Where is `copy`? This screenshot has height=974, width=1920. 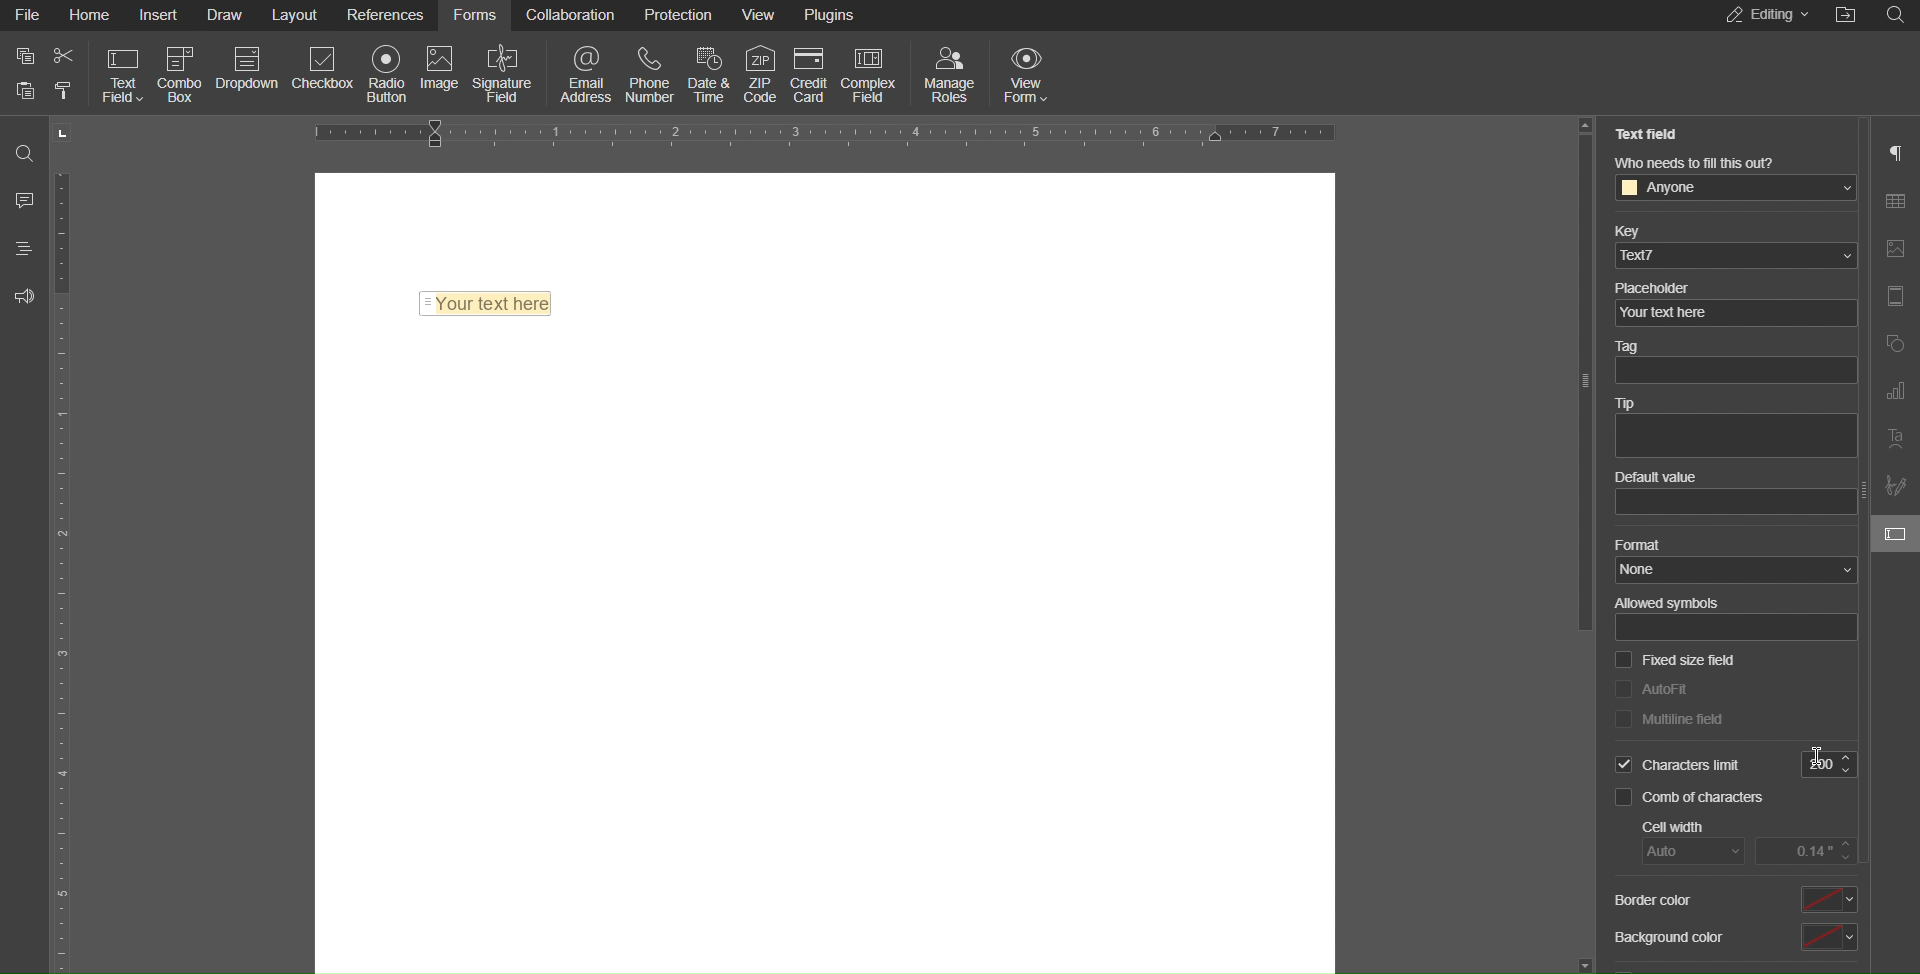
copy is located at coordinates (24, 56).